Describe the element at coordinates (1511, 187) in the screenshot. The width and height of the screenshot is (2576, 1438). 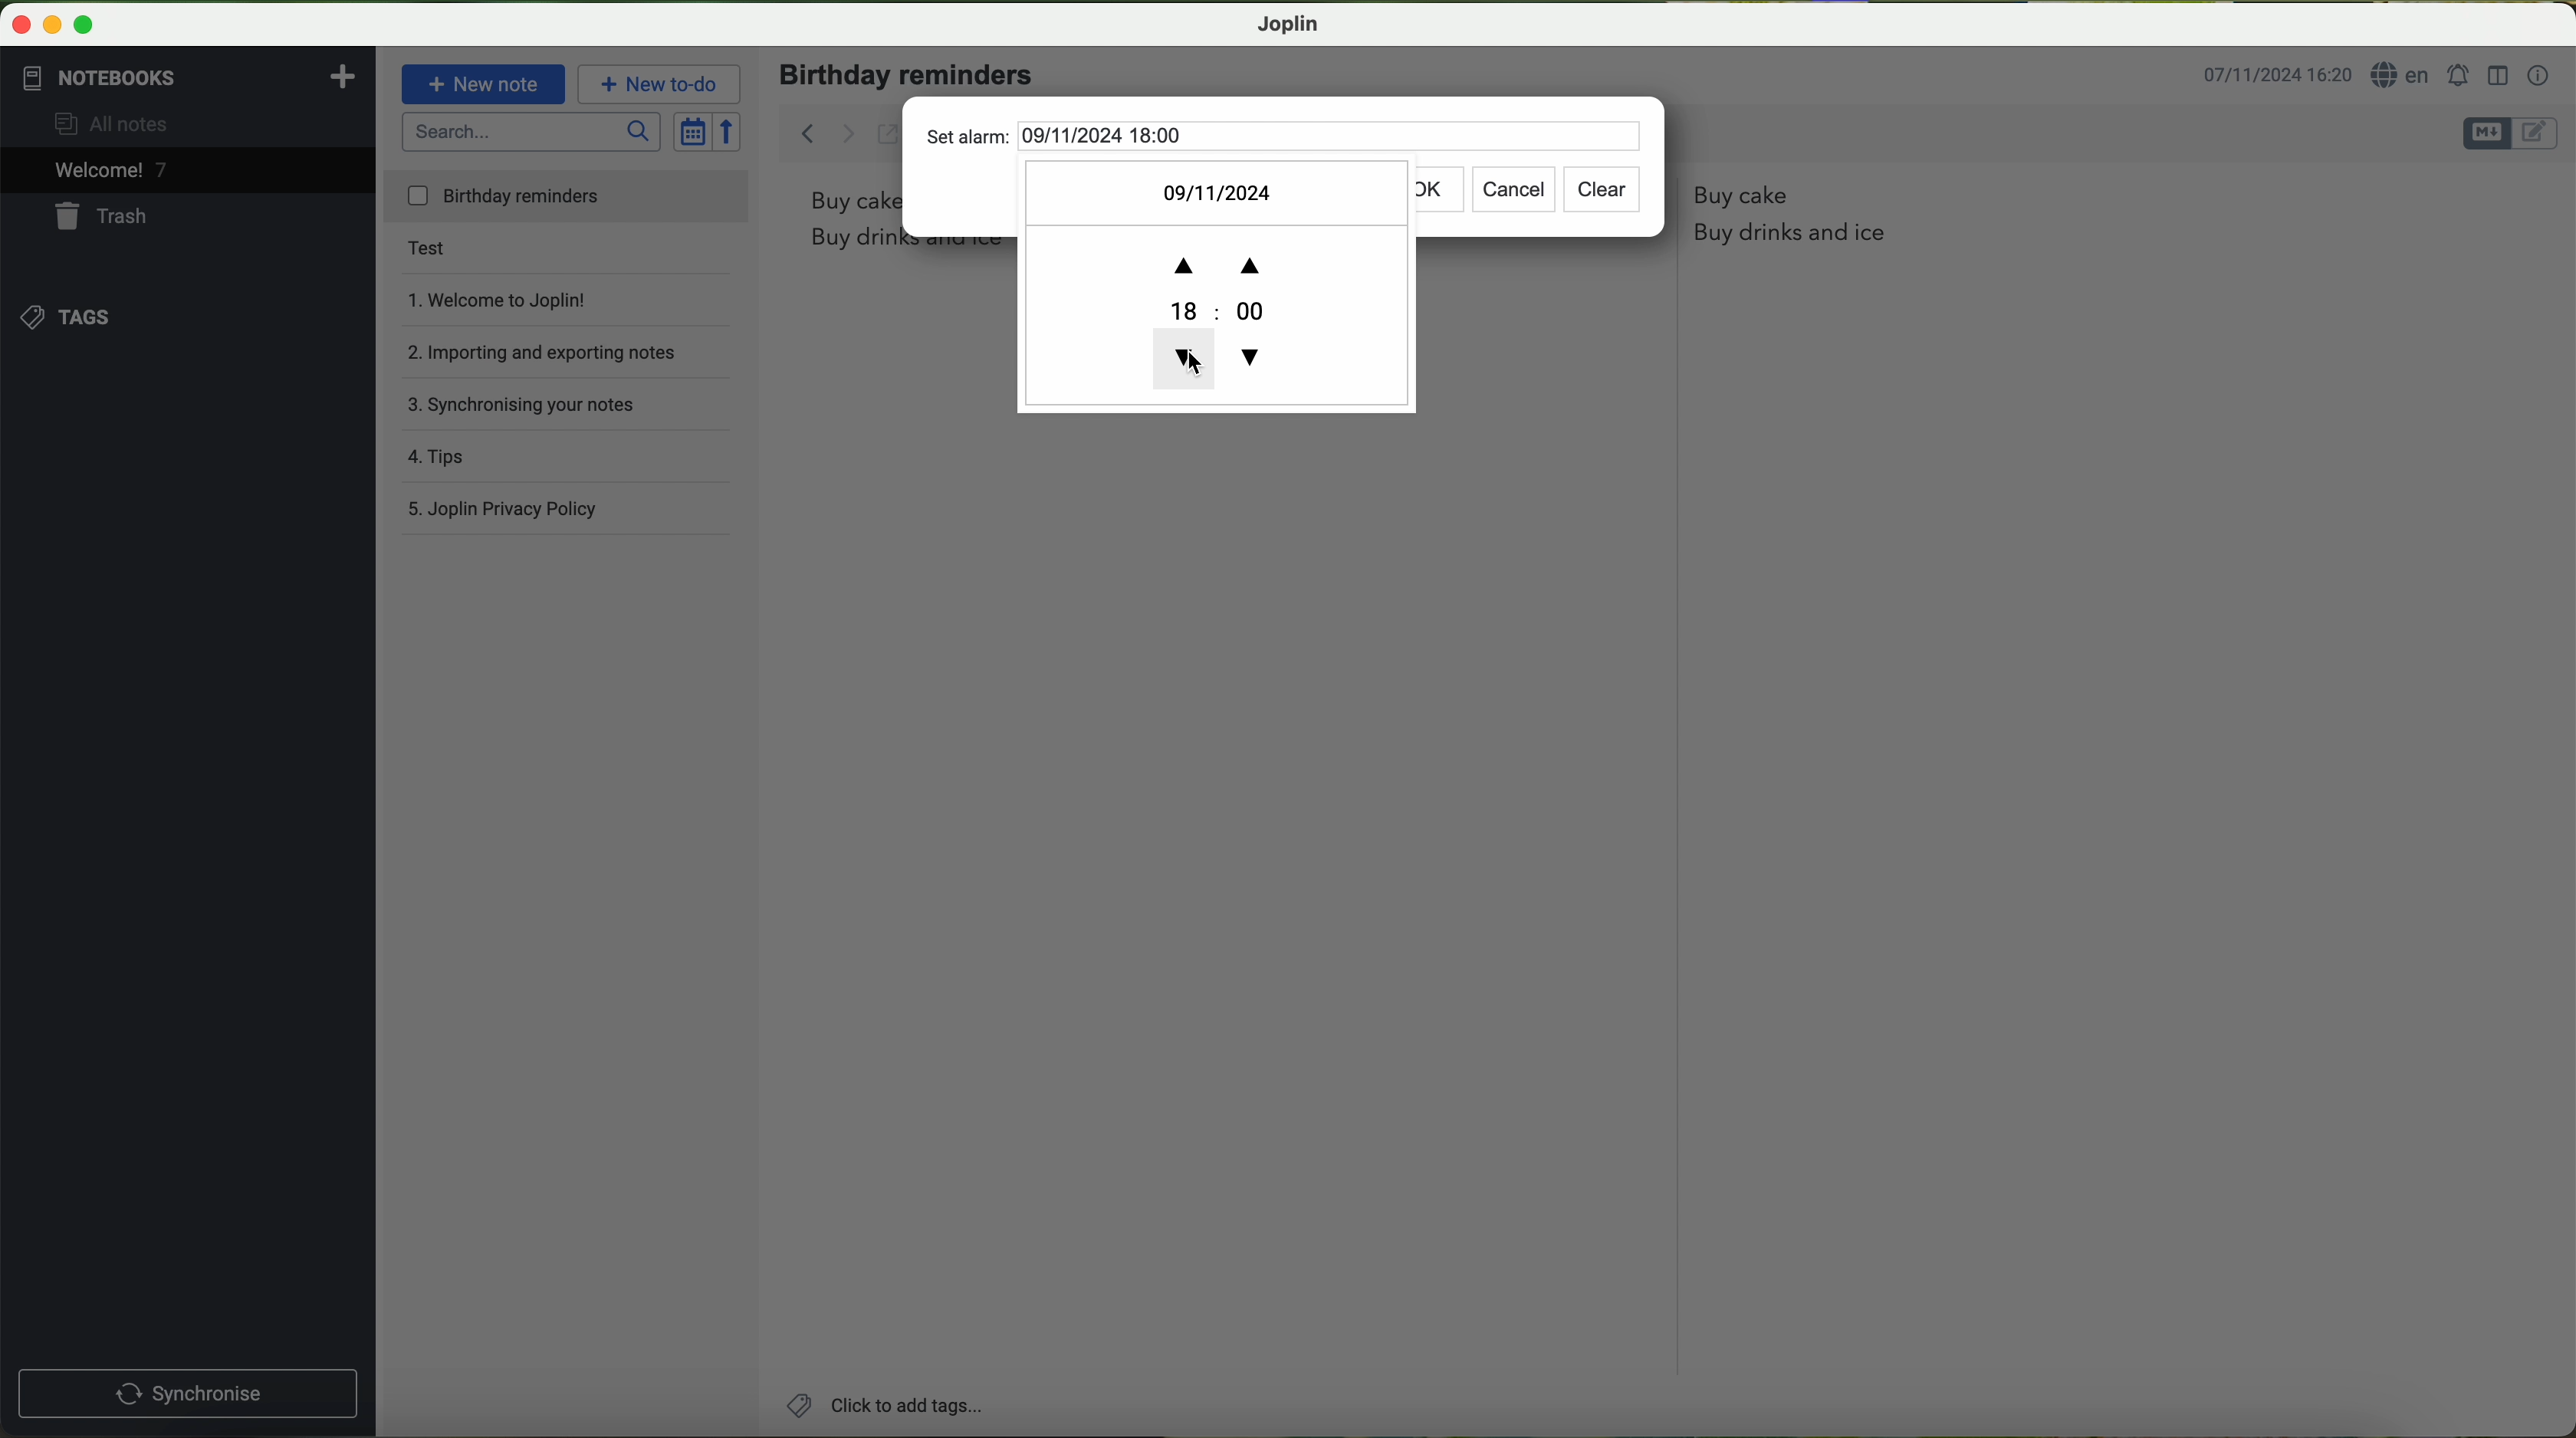
I see `cancel` at that location.